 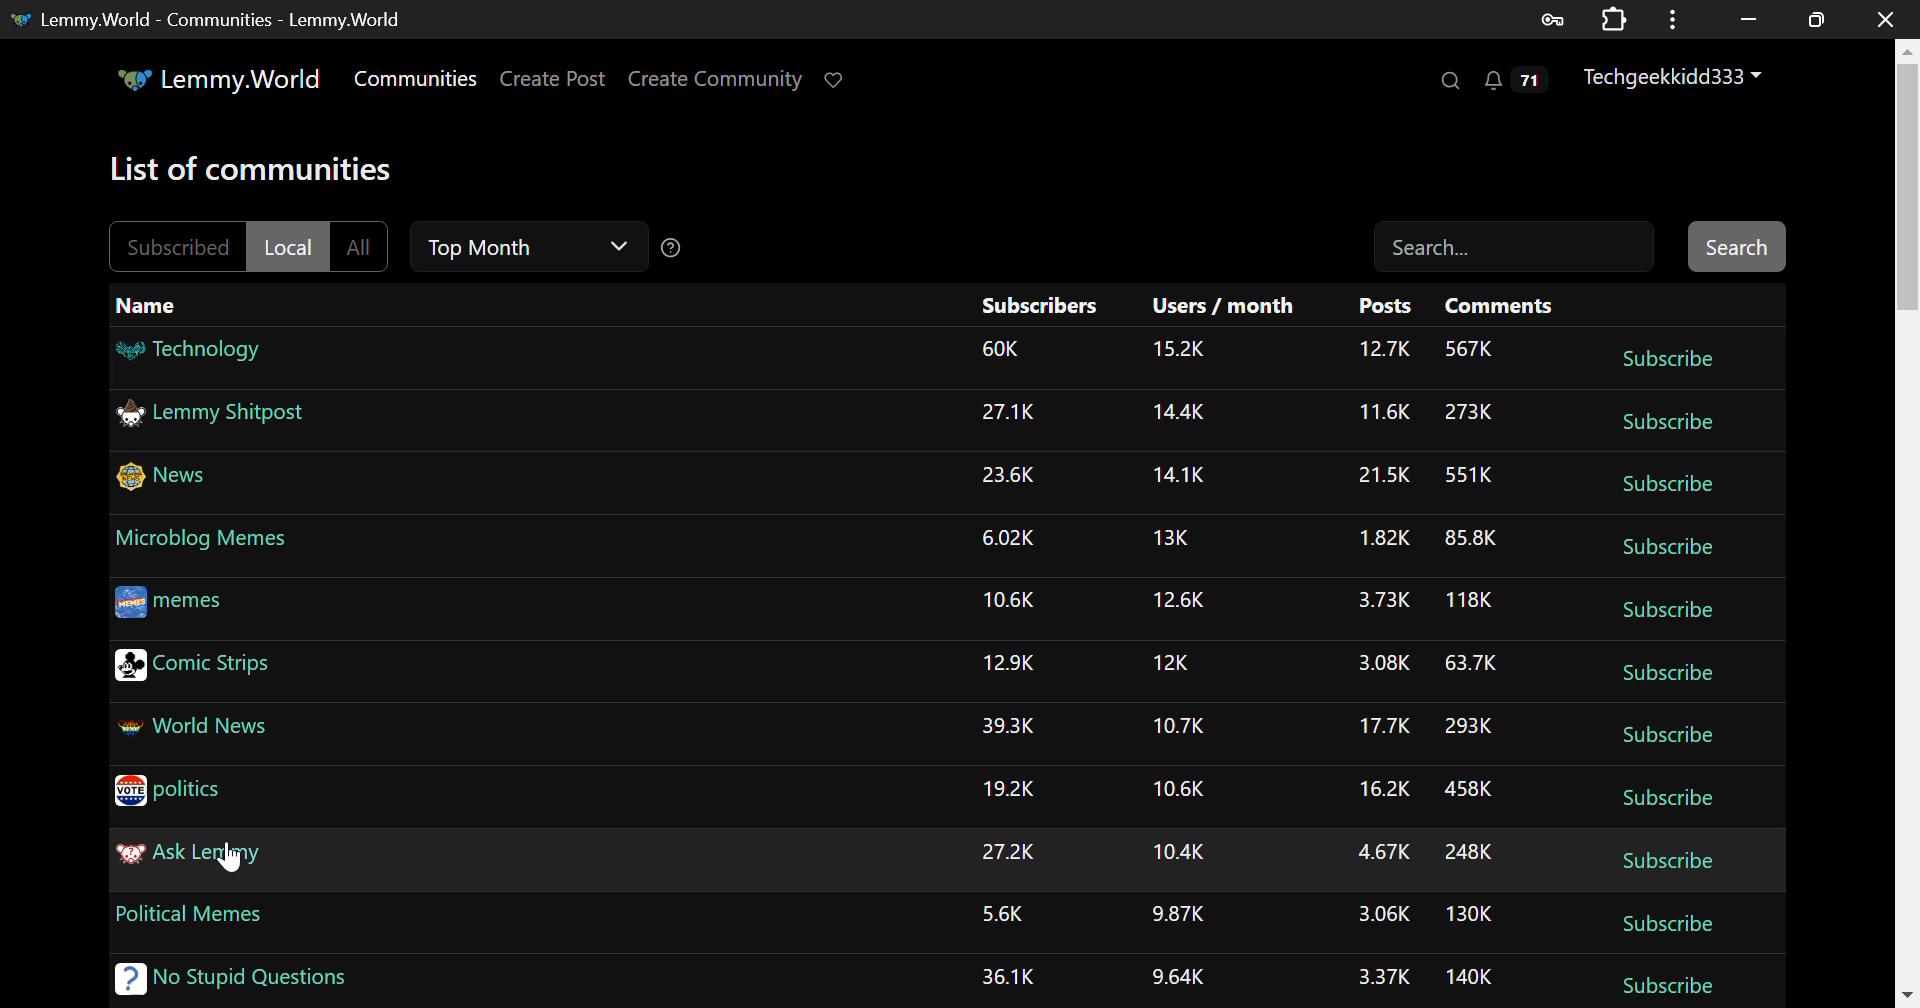 What do you see at coordinates (1393, 303) in the screenshot?
I see `Posts Column Headings` at bounding box center [1393, 303].